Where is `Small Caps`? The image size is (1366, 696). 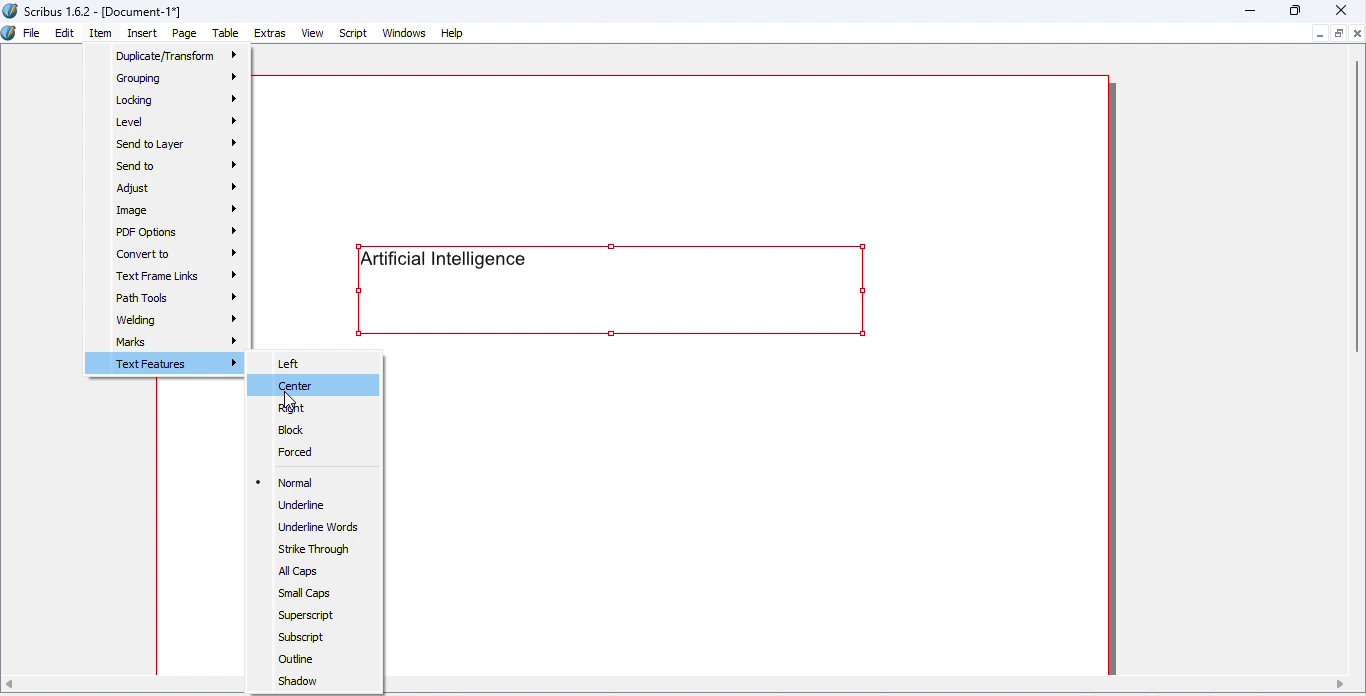 Small Caps is located at coordinates (307, 592).